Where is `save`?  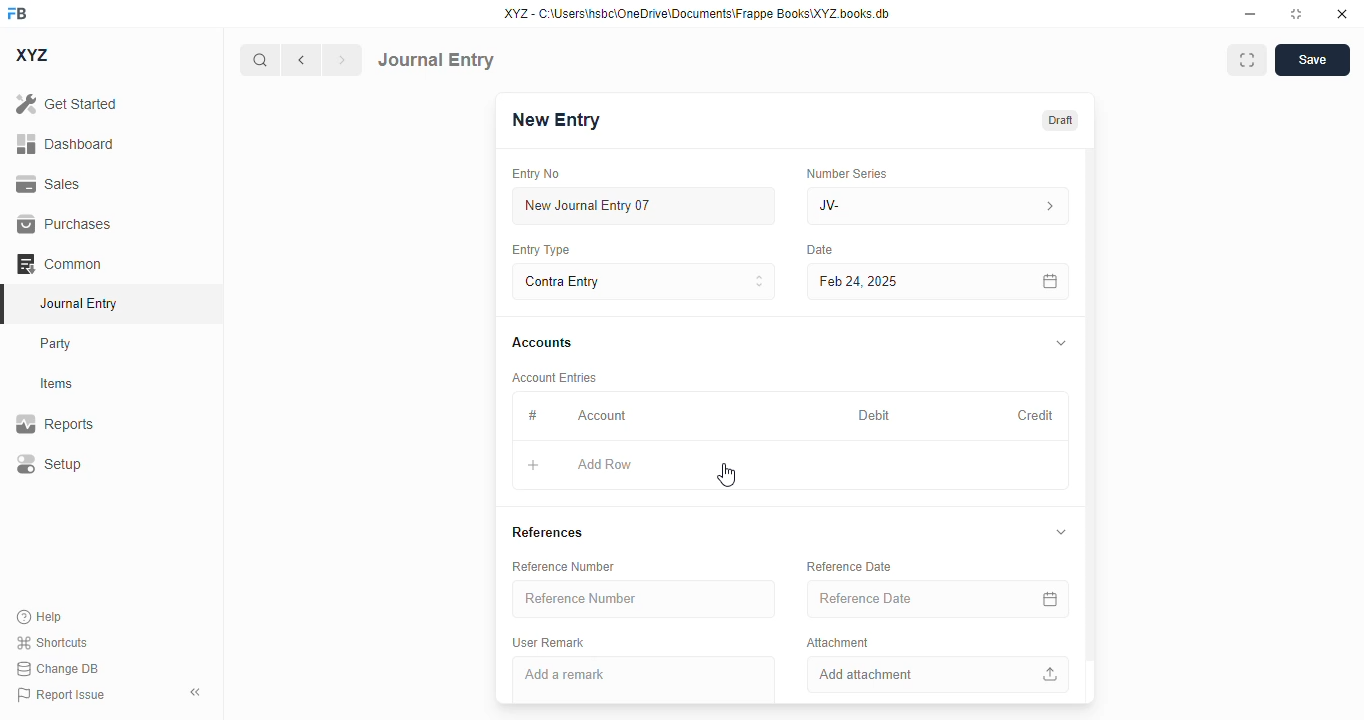
save is located at coordinates (1312, 60).